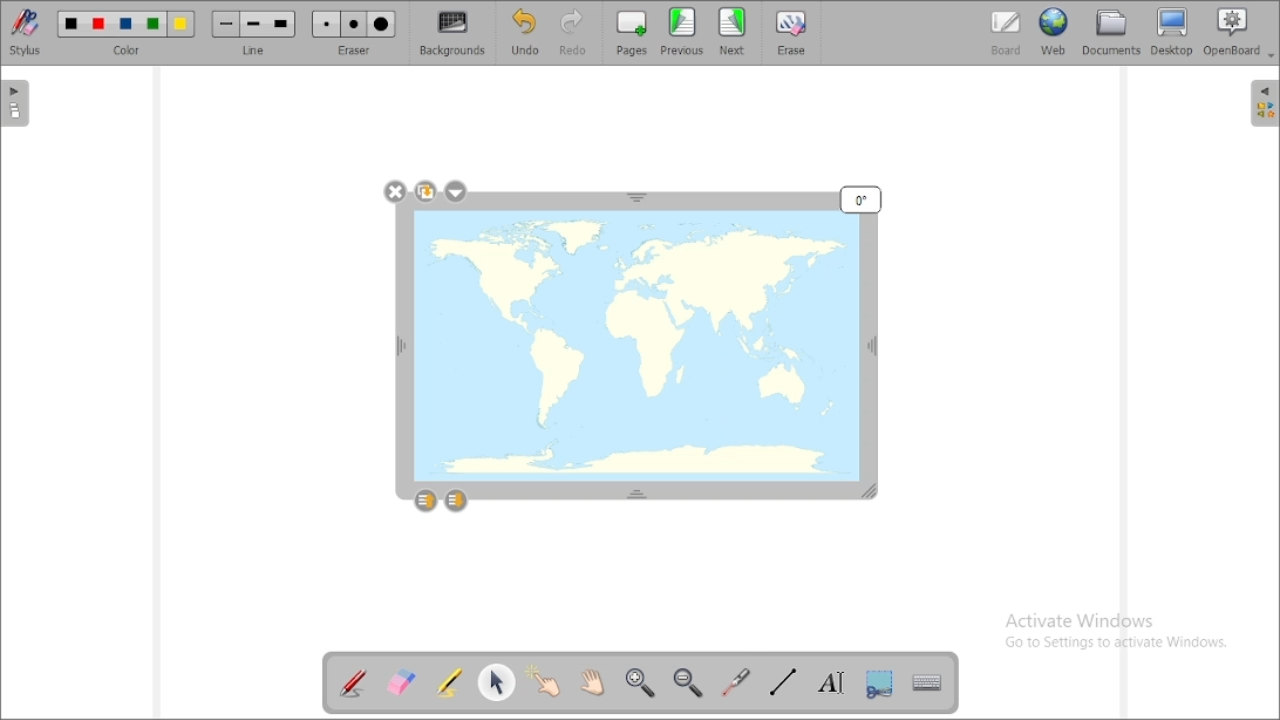 The width and height of the screenshot is (1280, 720). I want to click on select and modify objects, so click(497, 682).